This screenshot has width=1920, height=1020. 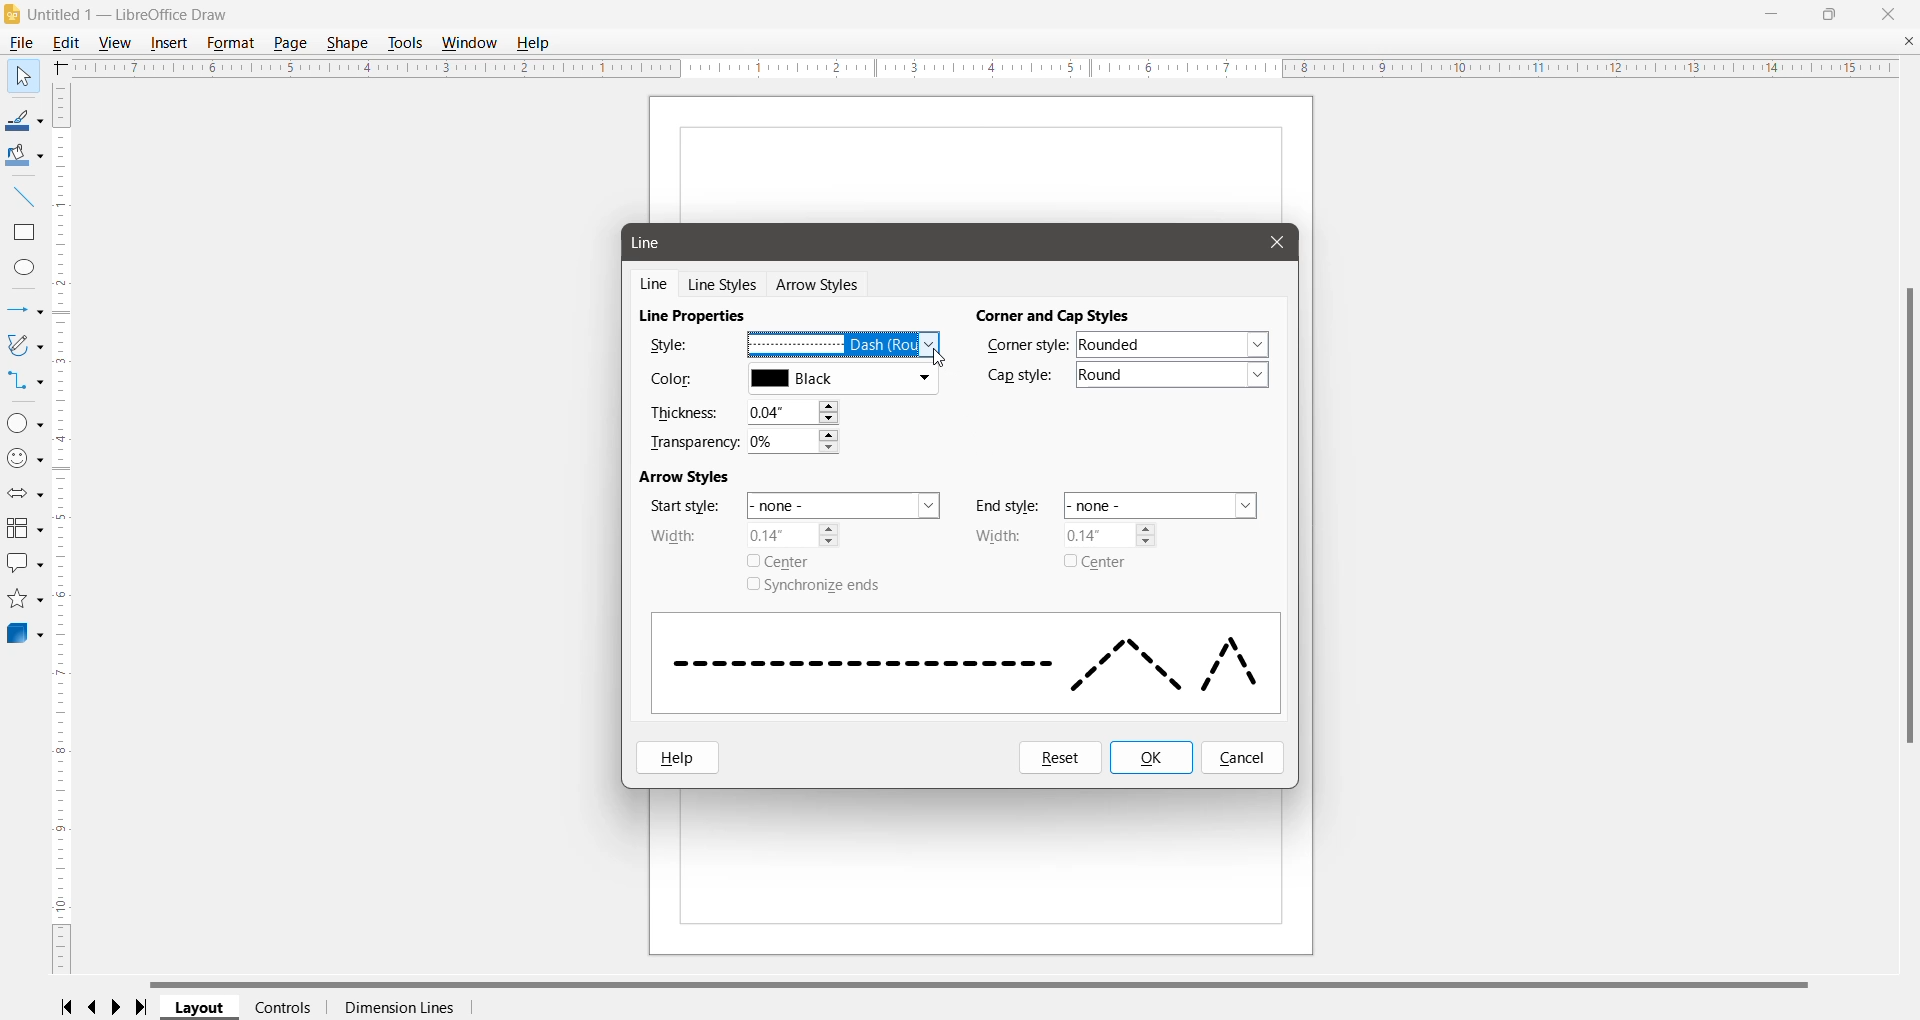 What do you see at coordinates (24, 344) in the screenshot?
I see `Curves and Polygons` at bounding box center [24, 344].